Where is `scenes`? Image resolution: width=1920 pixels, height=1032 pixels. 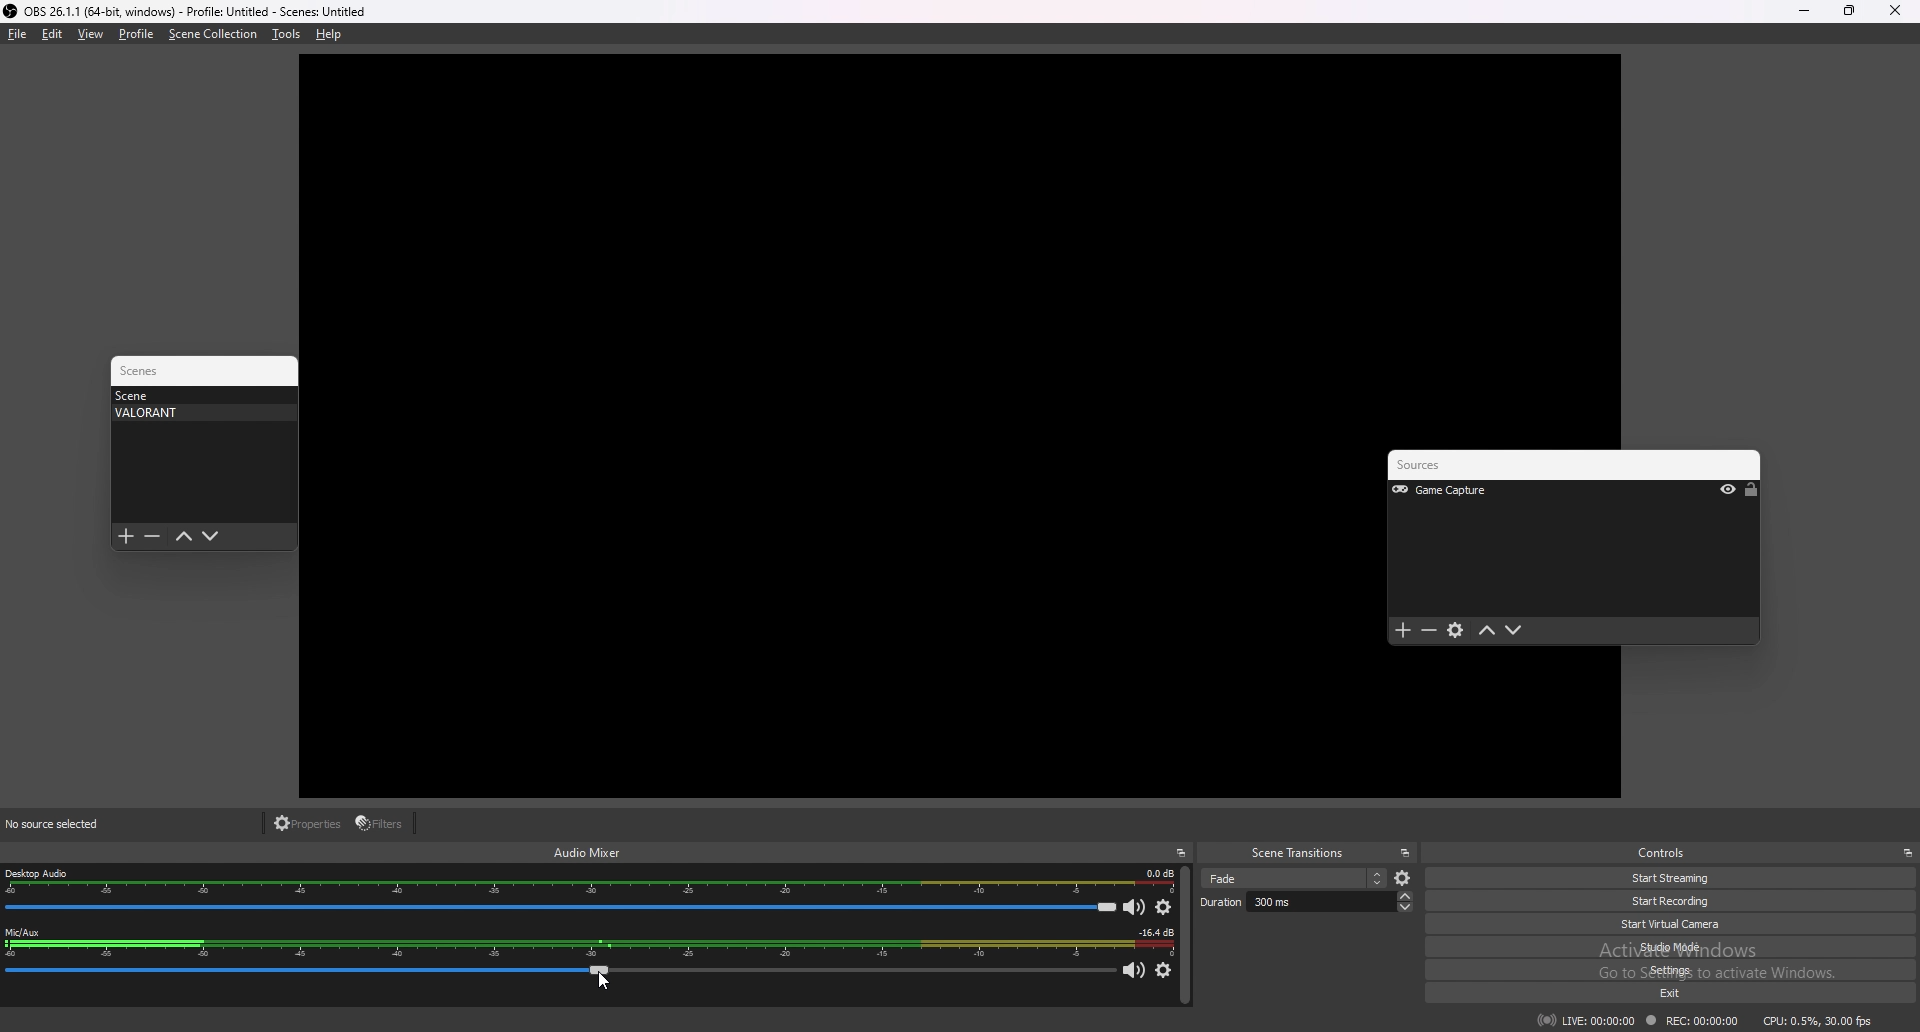
scenes is located at coordinates (148, 371).